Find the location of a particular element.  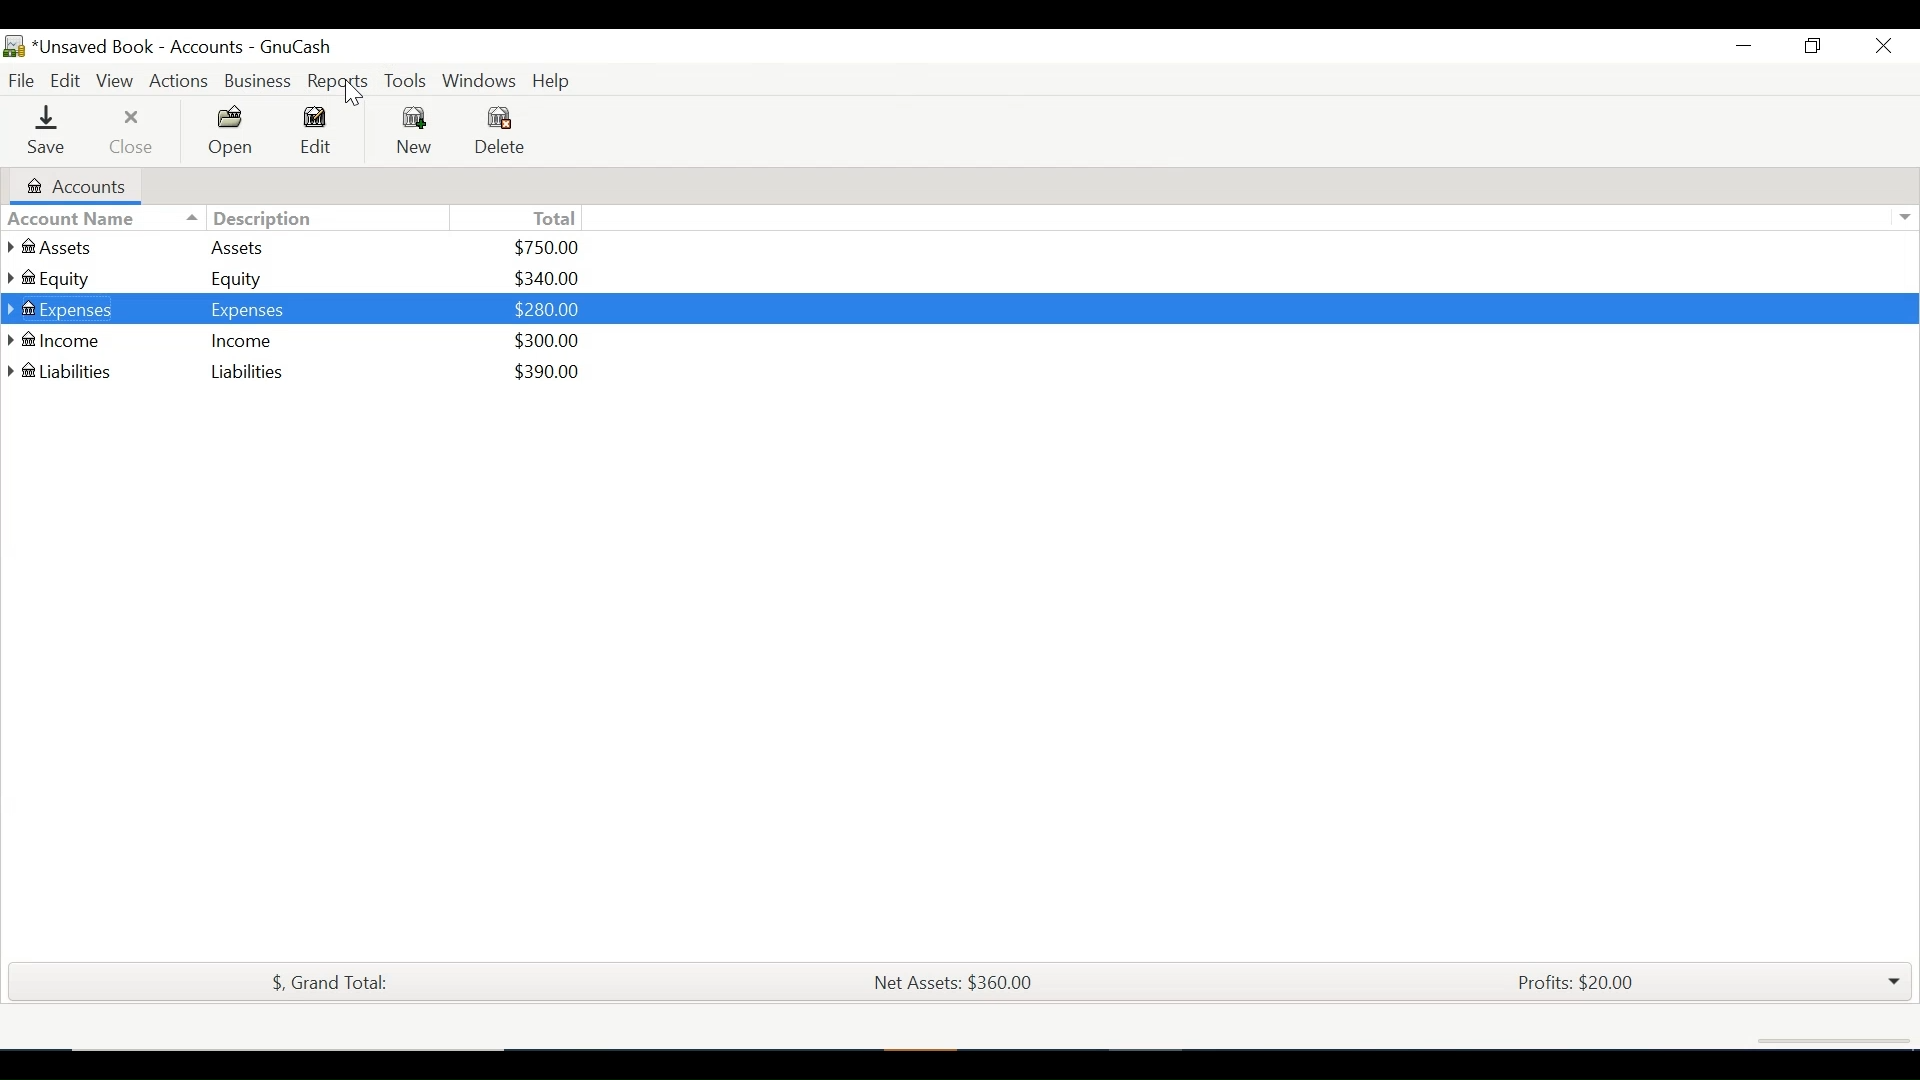

Restore is located at coordinates (1809, 48).